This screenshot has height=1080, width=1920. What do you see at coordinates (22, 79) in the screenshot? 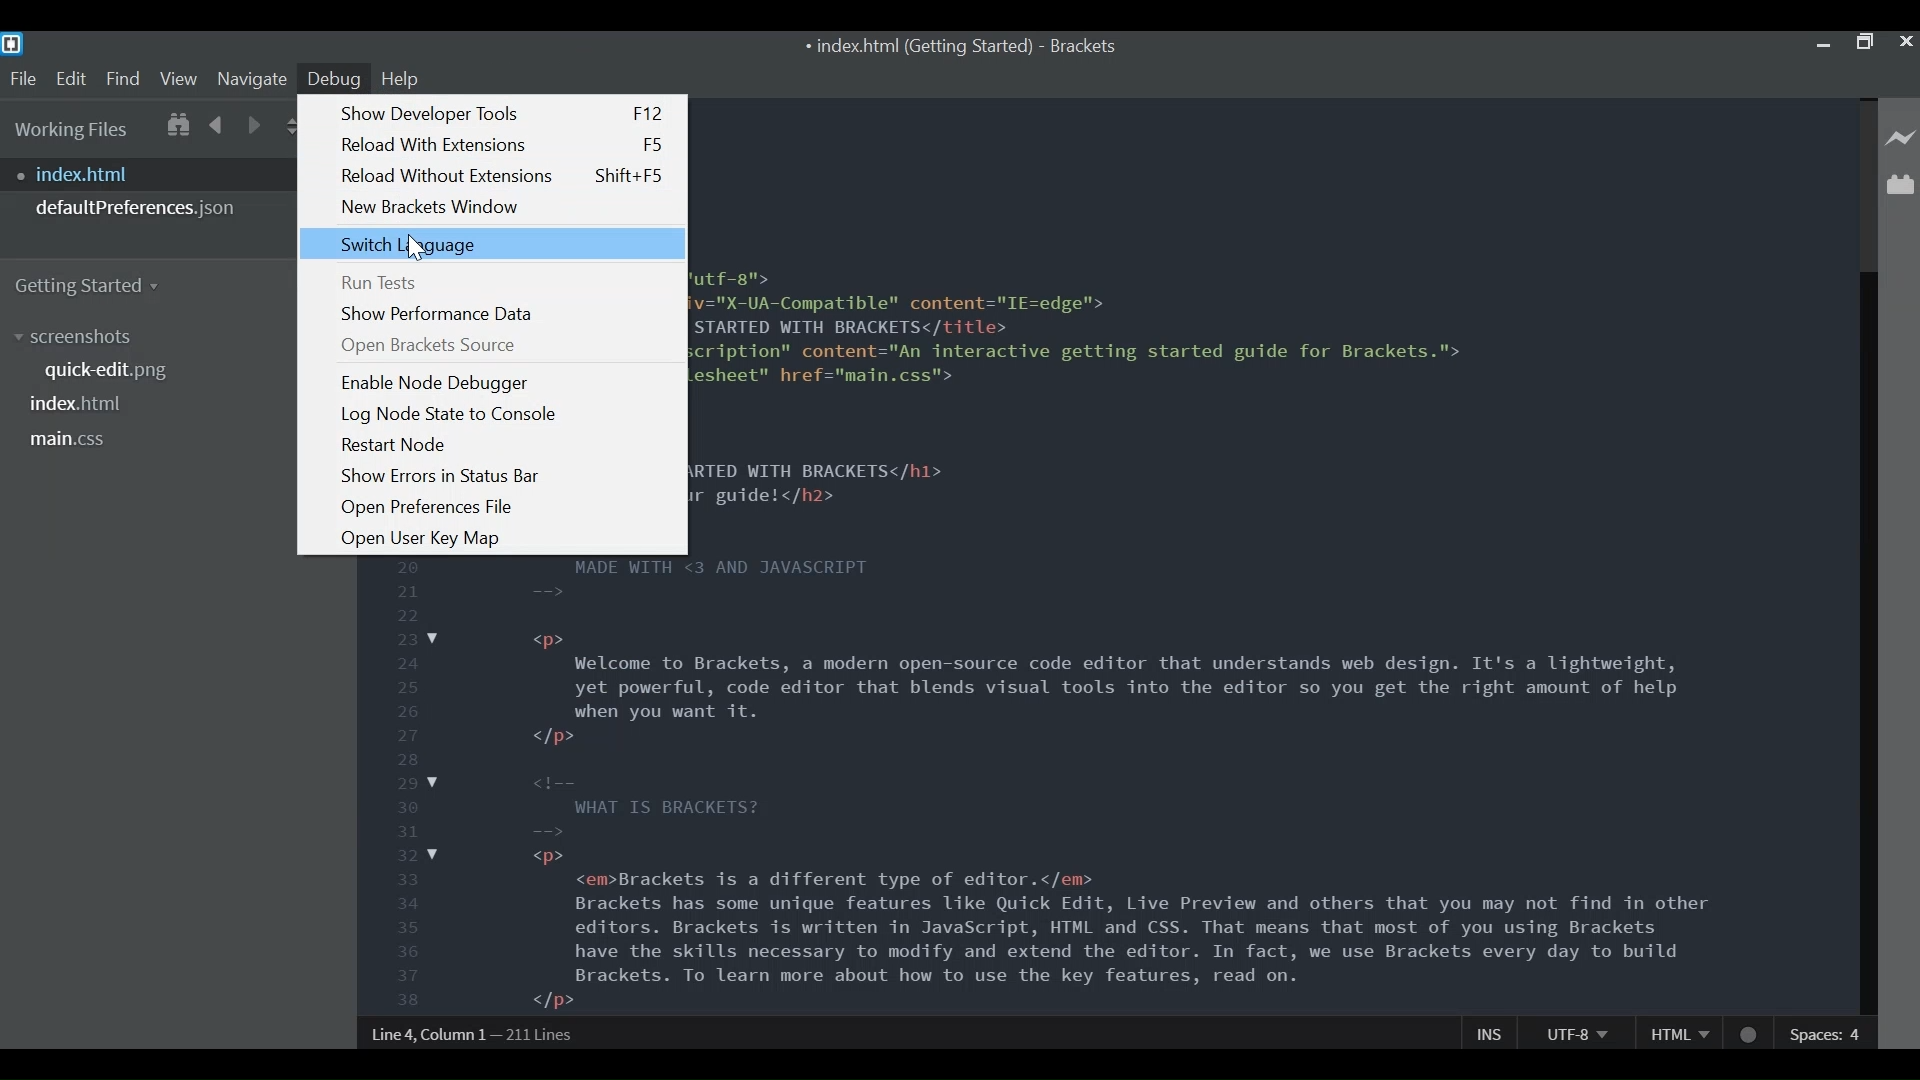
I see `File` at bounding box center [22, 79].